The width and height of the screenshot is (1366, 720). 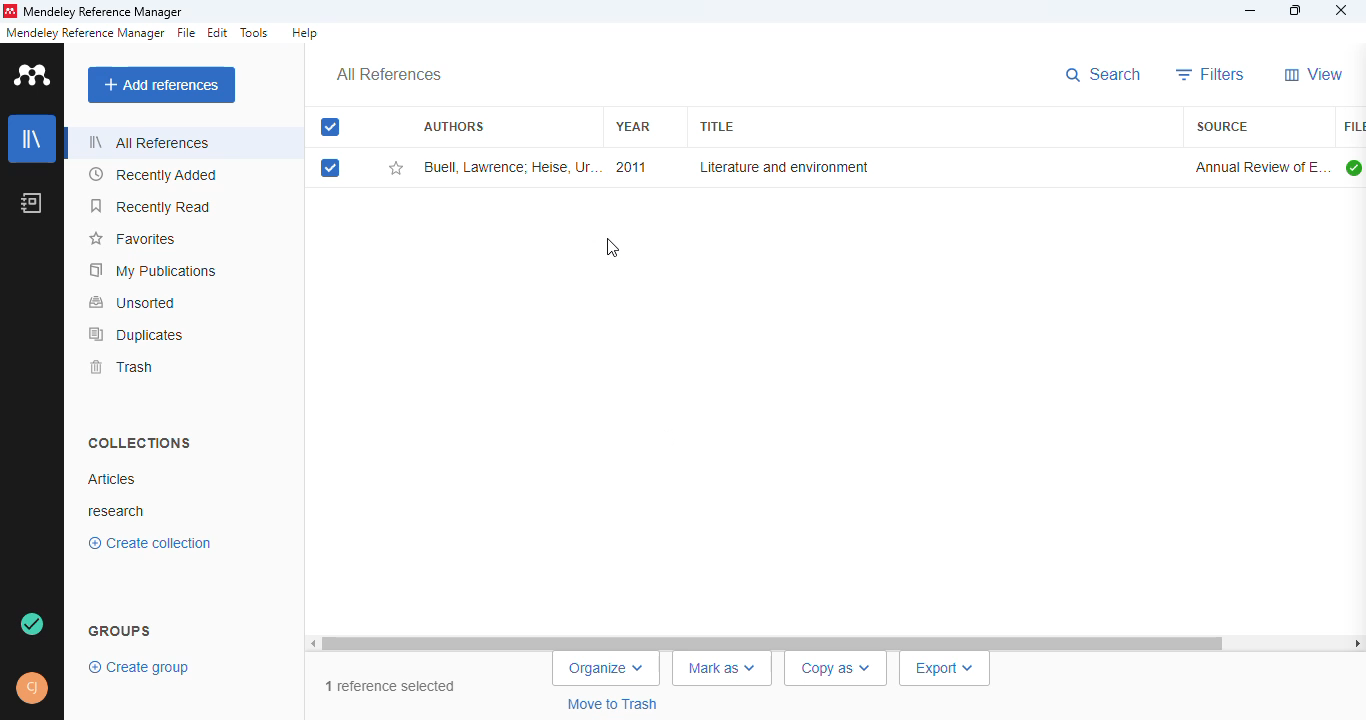 I want to click on add references, so click(x=161, y=85).